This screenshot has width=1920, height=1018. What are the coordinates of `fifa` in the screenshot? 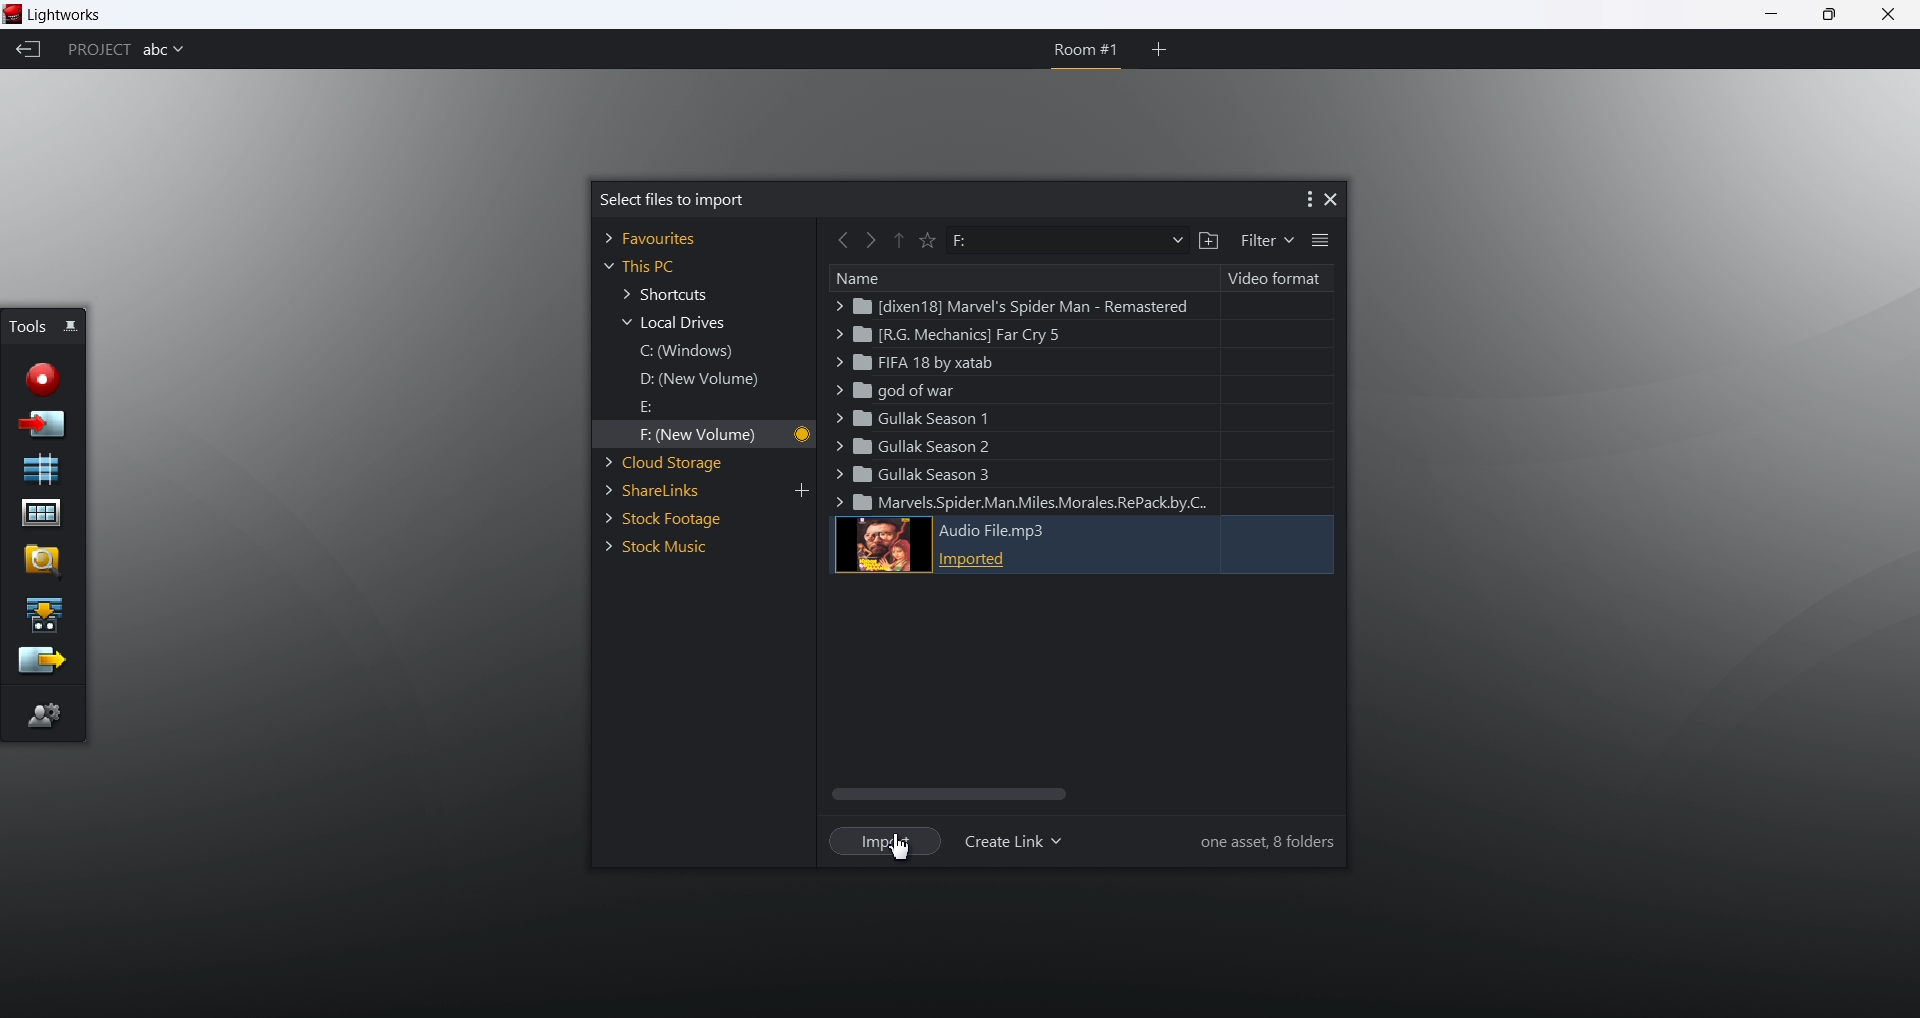 It's located at (916, 362).